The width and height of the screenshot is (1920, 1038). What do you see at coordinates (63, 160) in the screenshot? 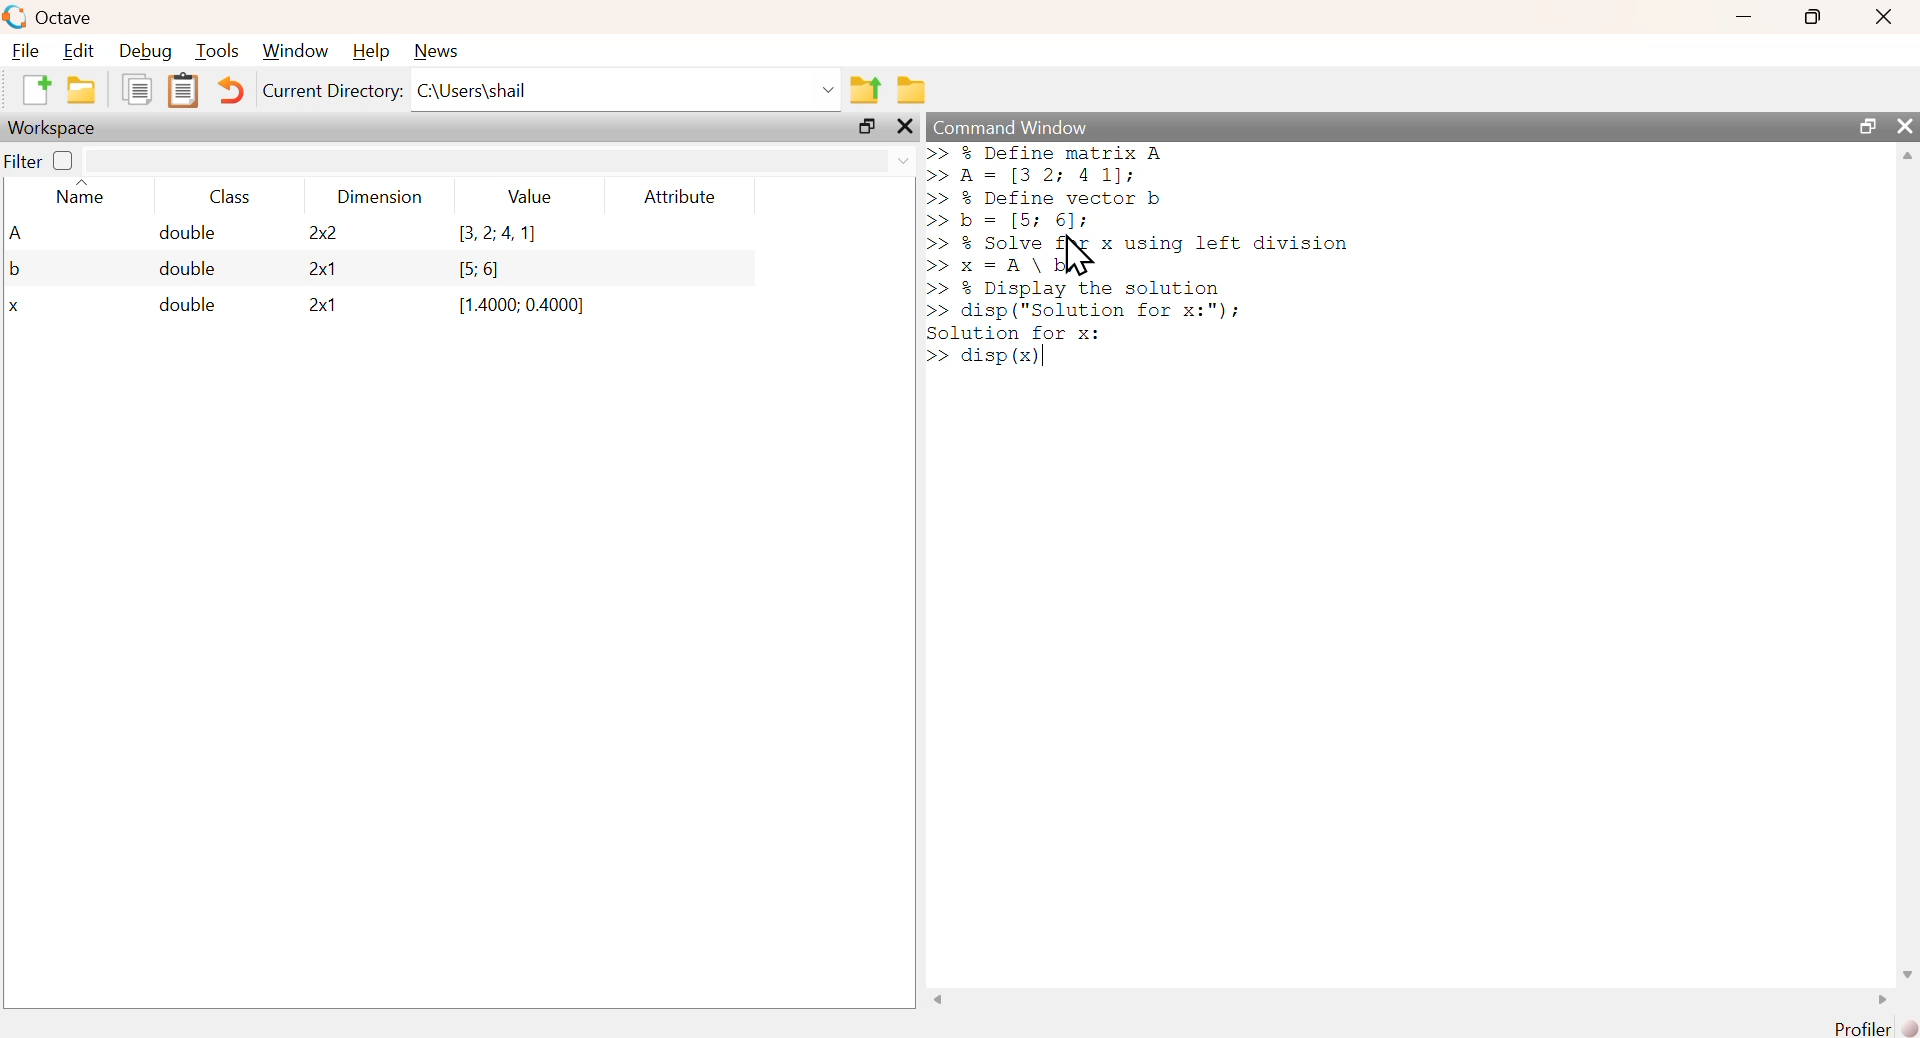
I see `off` at bounding box center [63, 160].